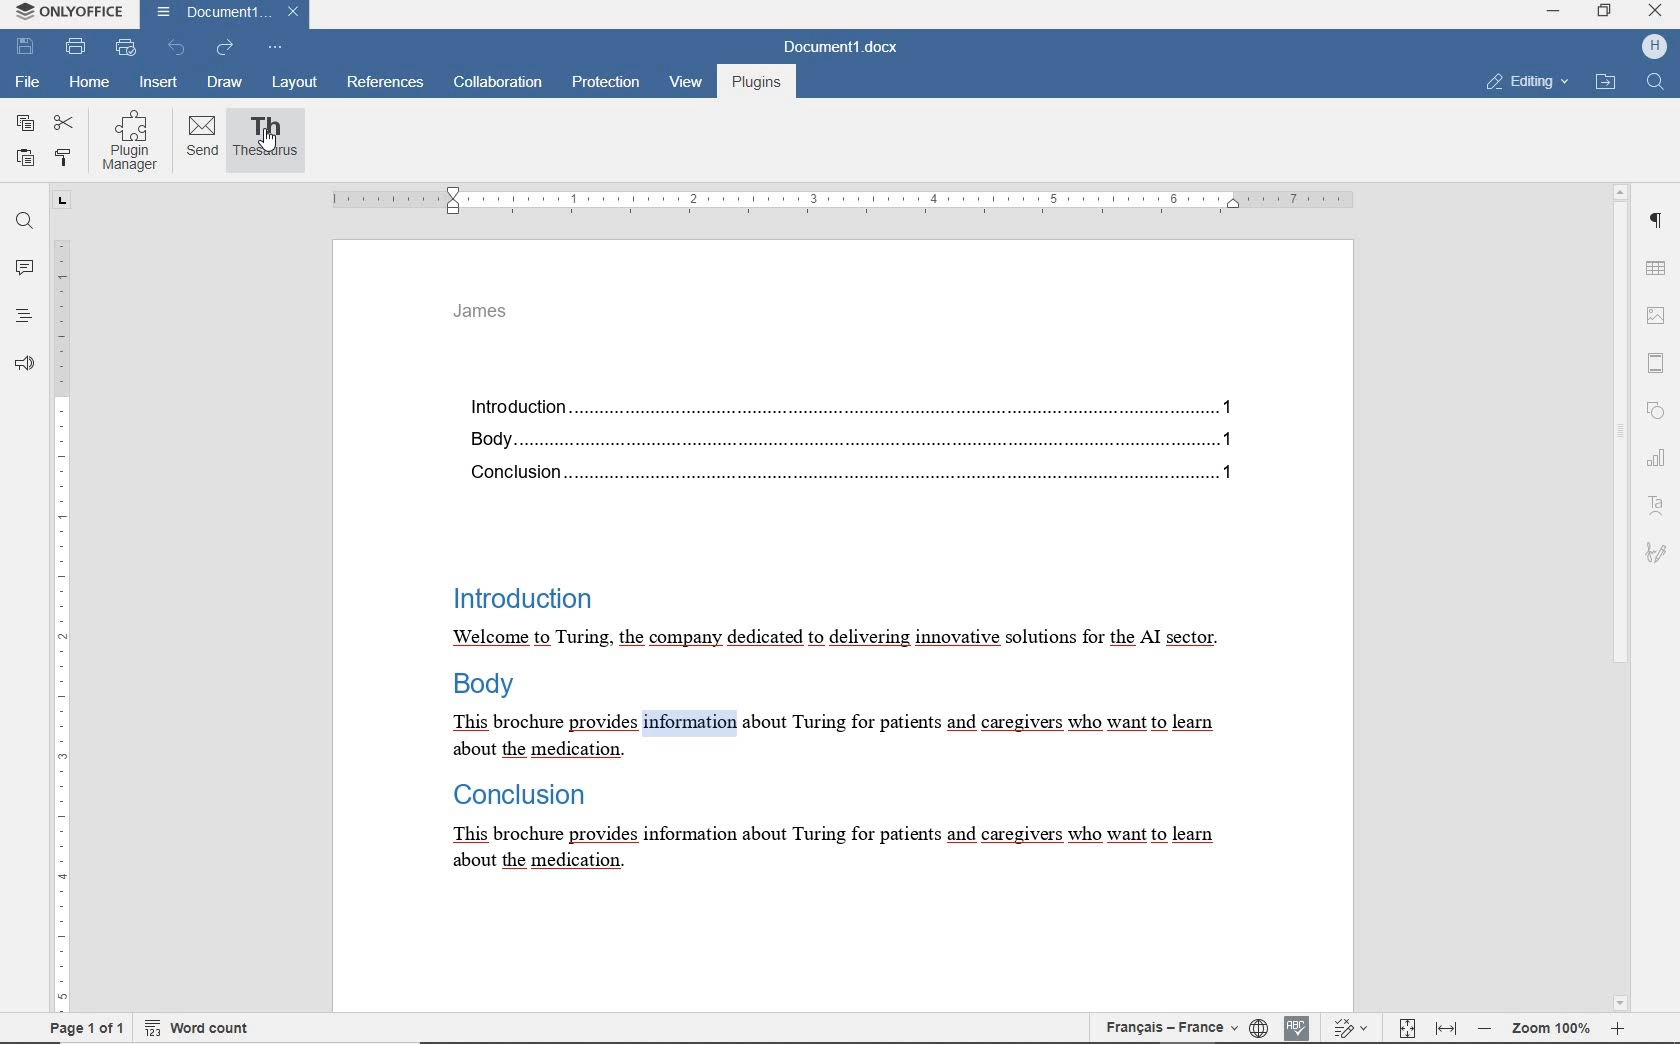 This screenshot has width=1680, height=1044. What do you see at coordinates (842, 439) in the screenshot?
I see `Body....1` at bounding box center [842, 439].